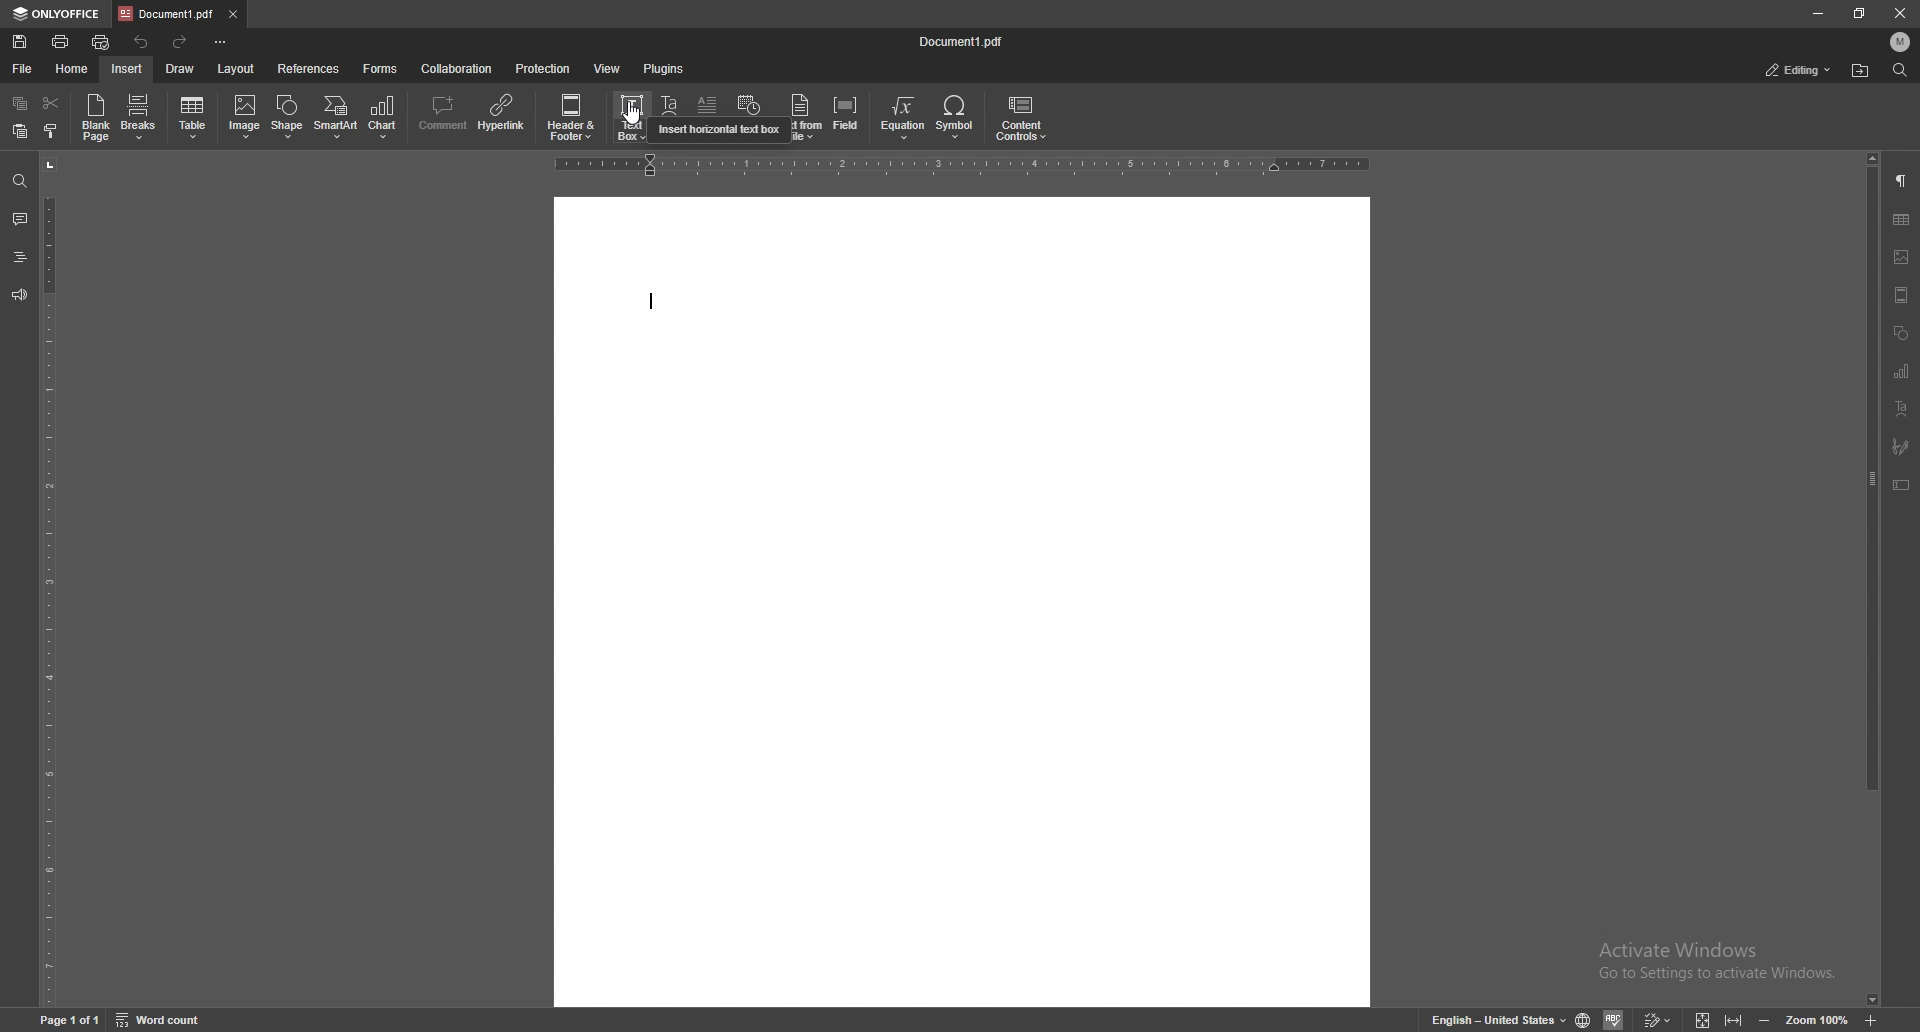  I want to click on horizontal scale, so click(962, 165).